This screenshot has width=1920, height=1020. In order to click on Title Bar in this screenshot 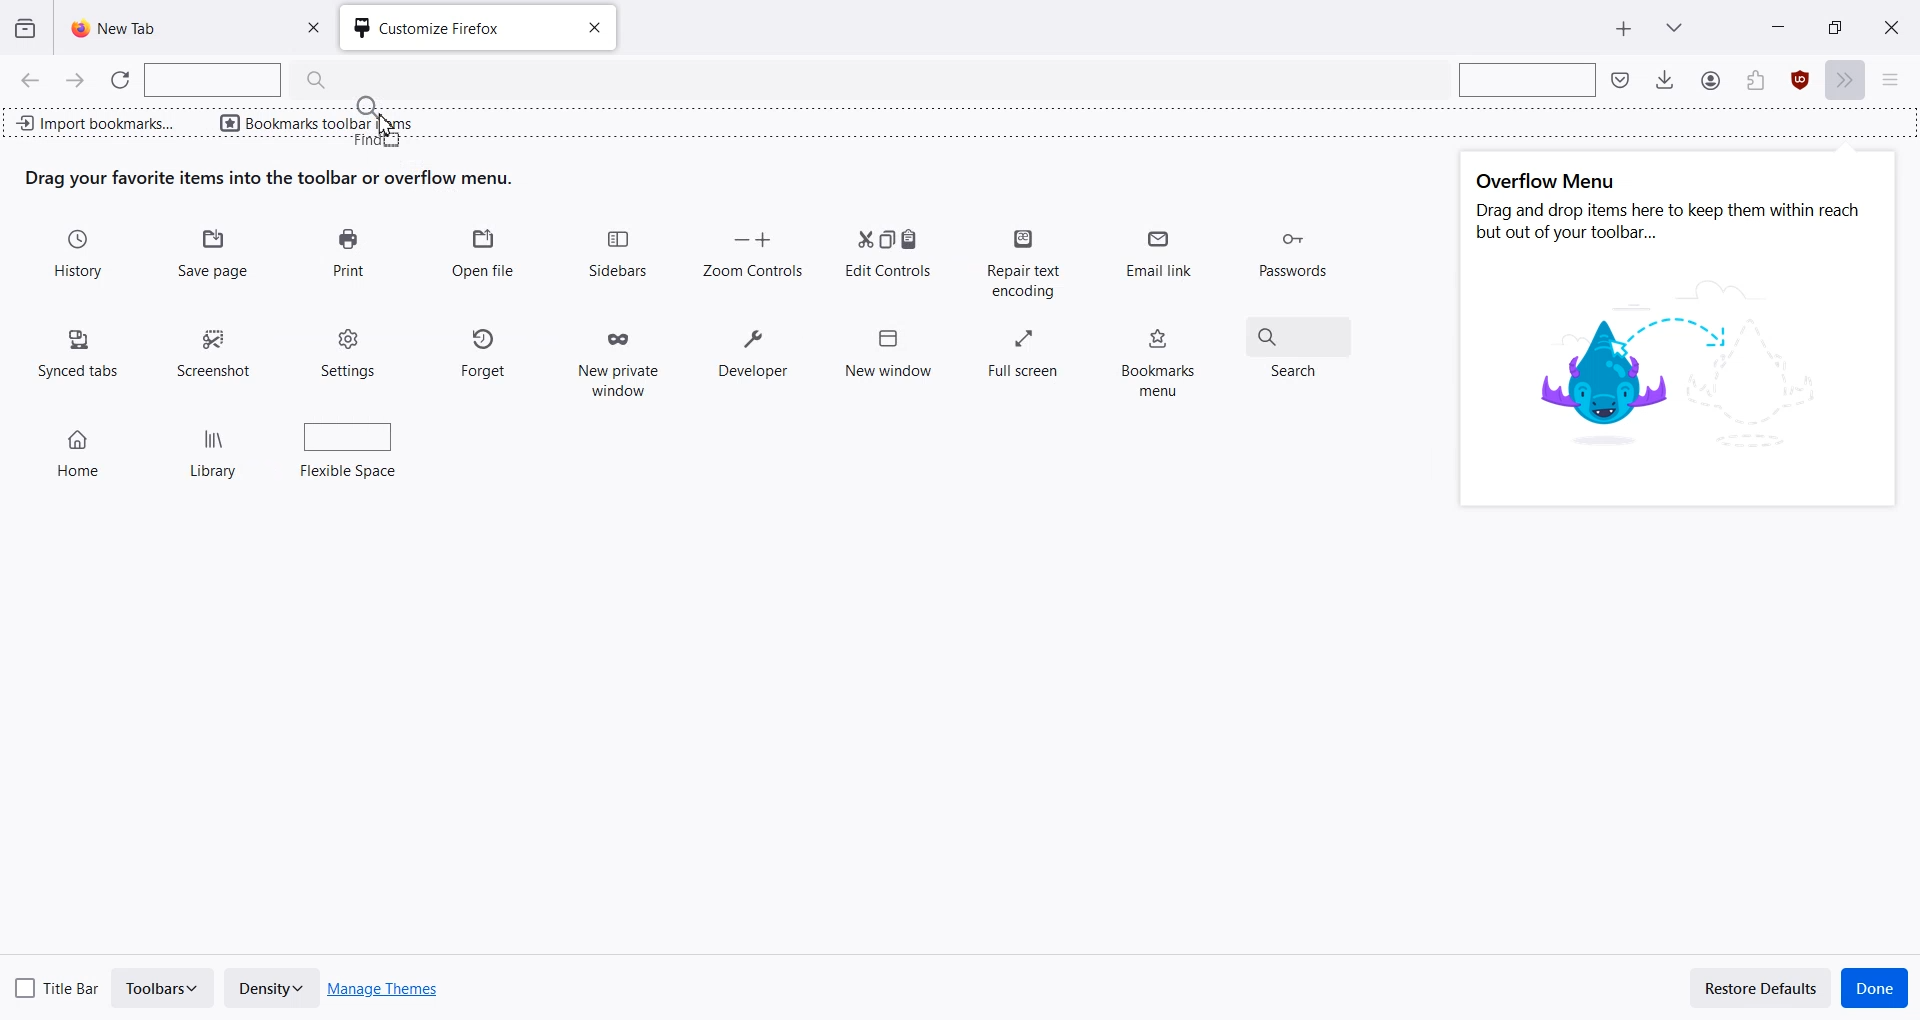, I will do `click(58, 985)`.